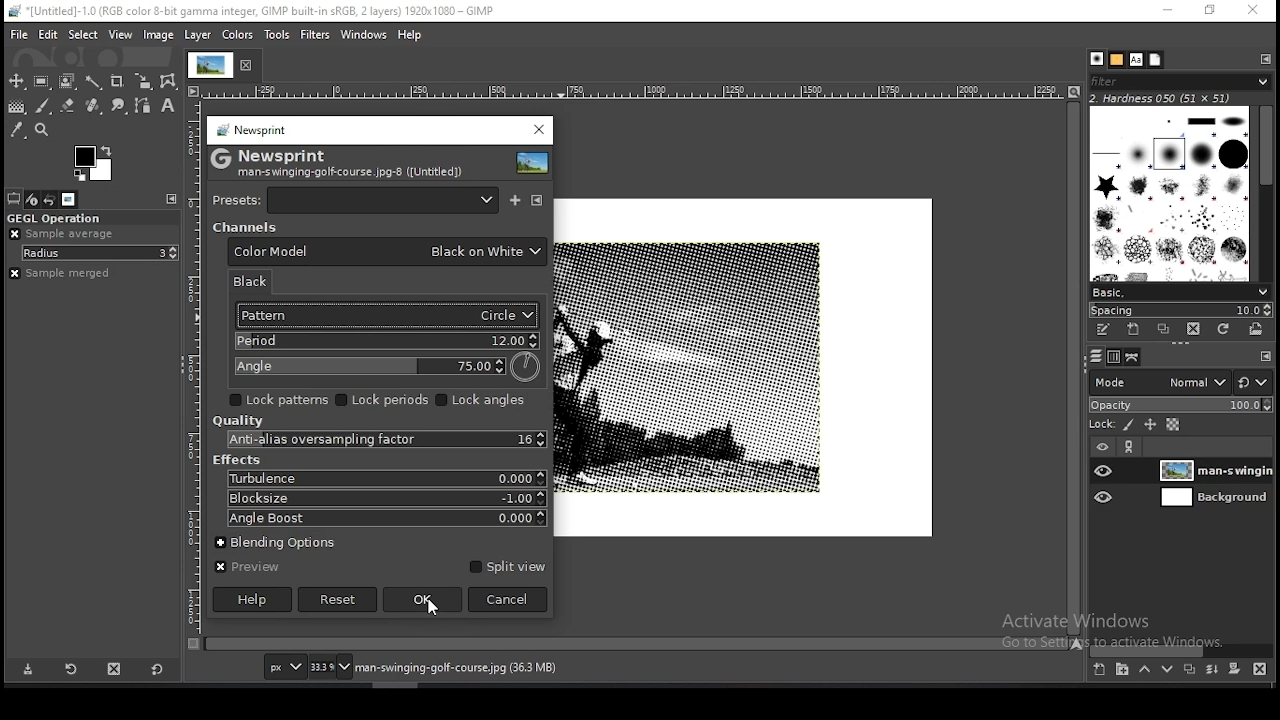 Image resolution: width=1280 pixels, height=720 pixels. I want to click on tab, so click(225, 66).